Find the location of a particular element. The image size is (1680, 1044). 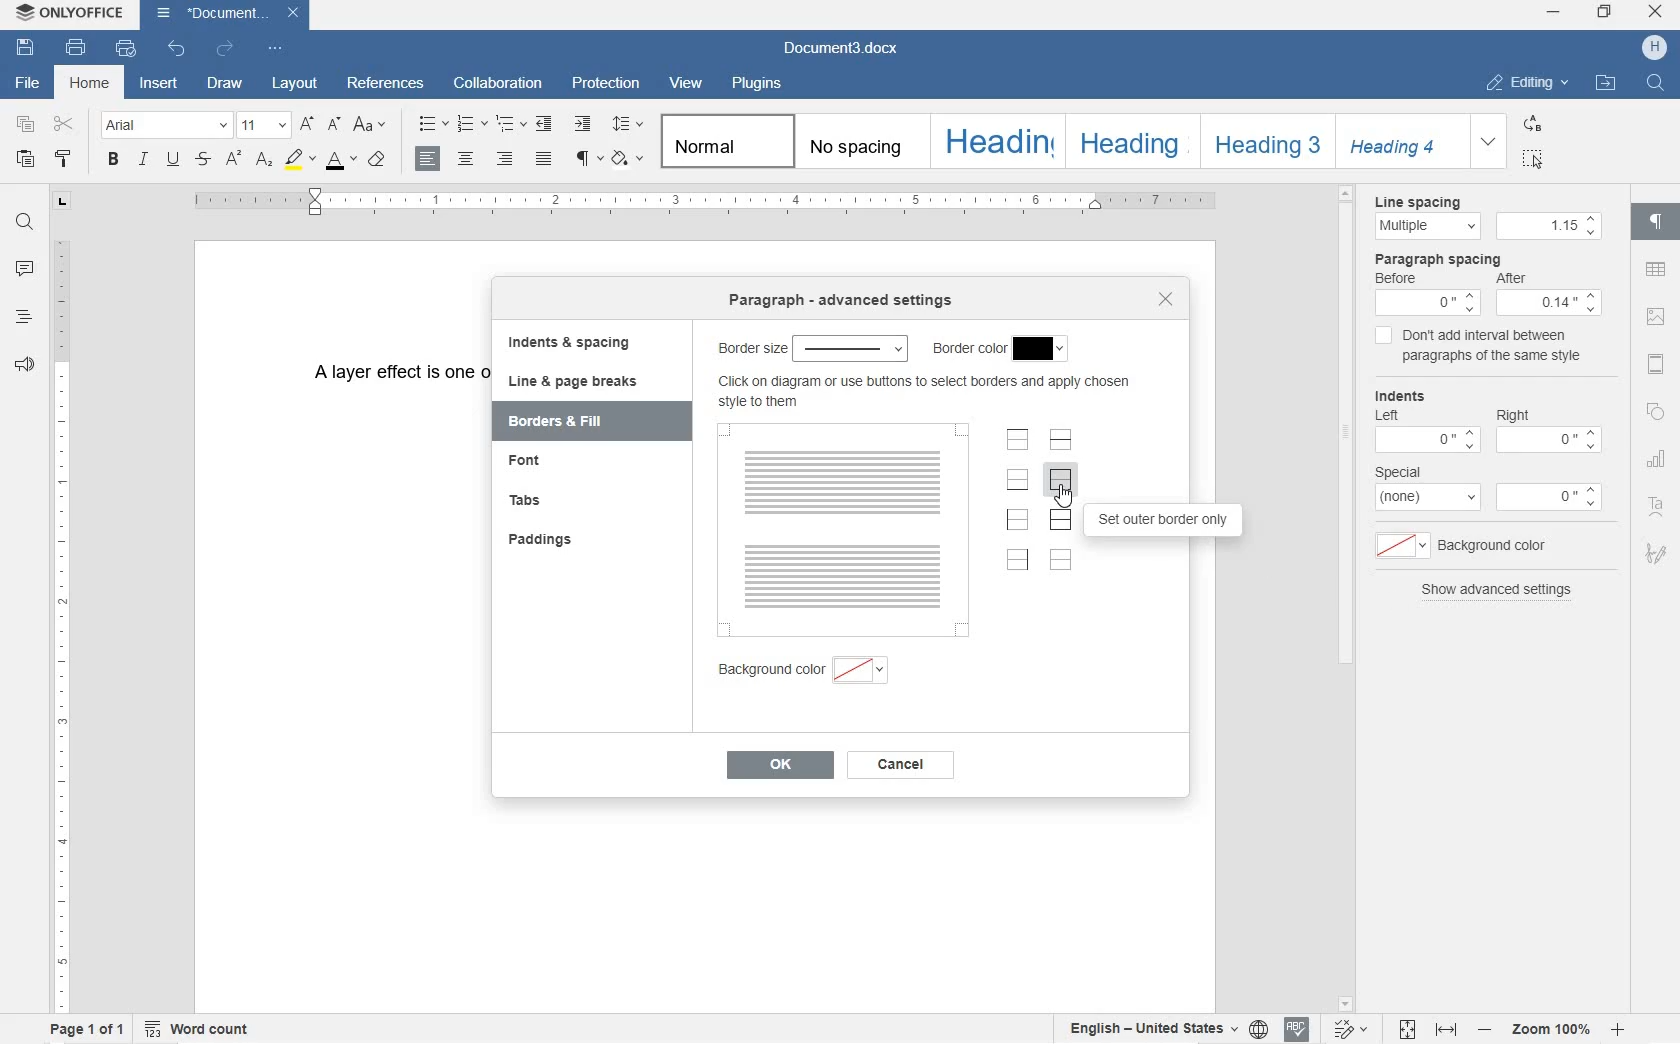

SELECT ALL is located at coordinates (1533, 158).